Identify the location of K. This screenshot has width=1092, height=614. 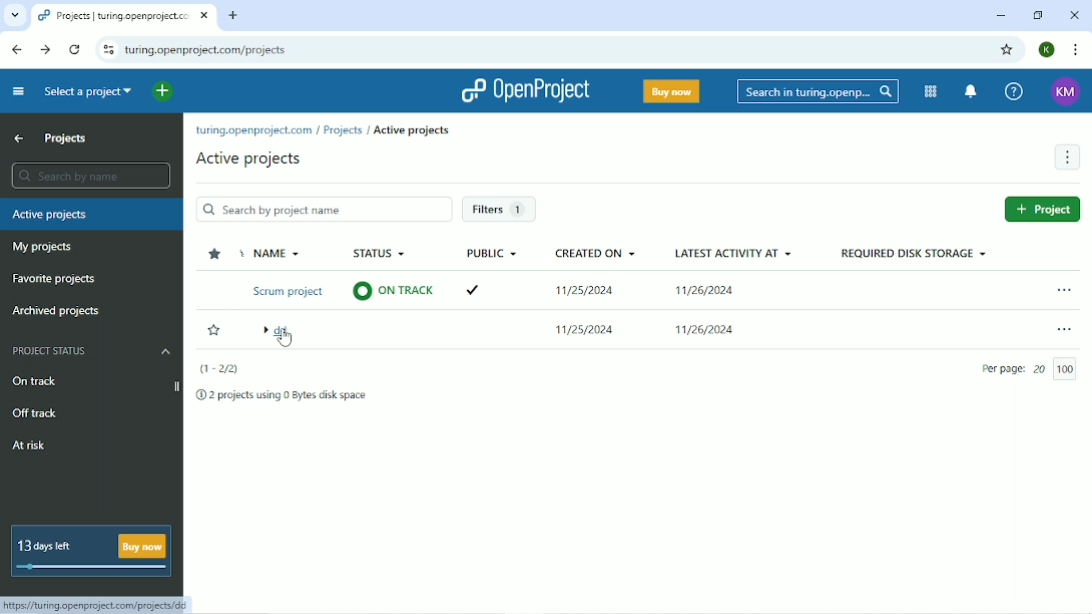
(1046, 49).